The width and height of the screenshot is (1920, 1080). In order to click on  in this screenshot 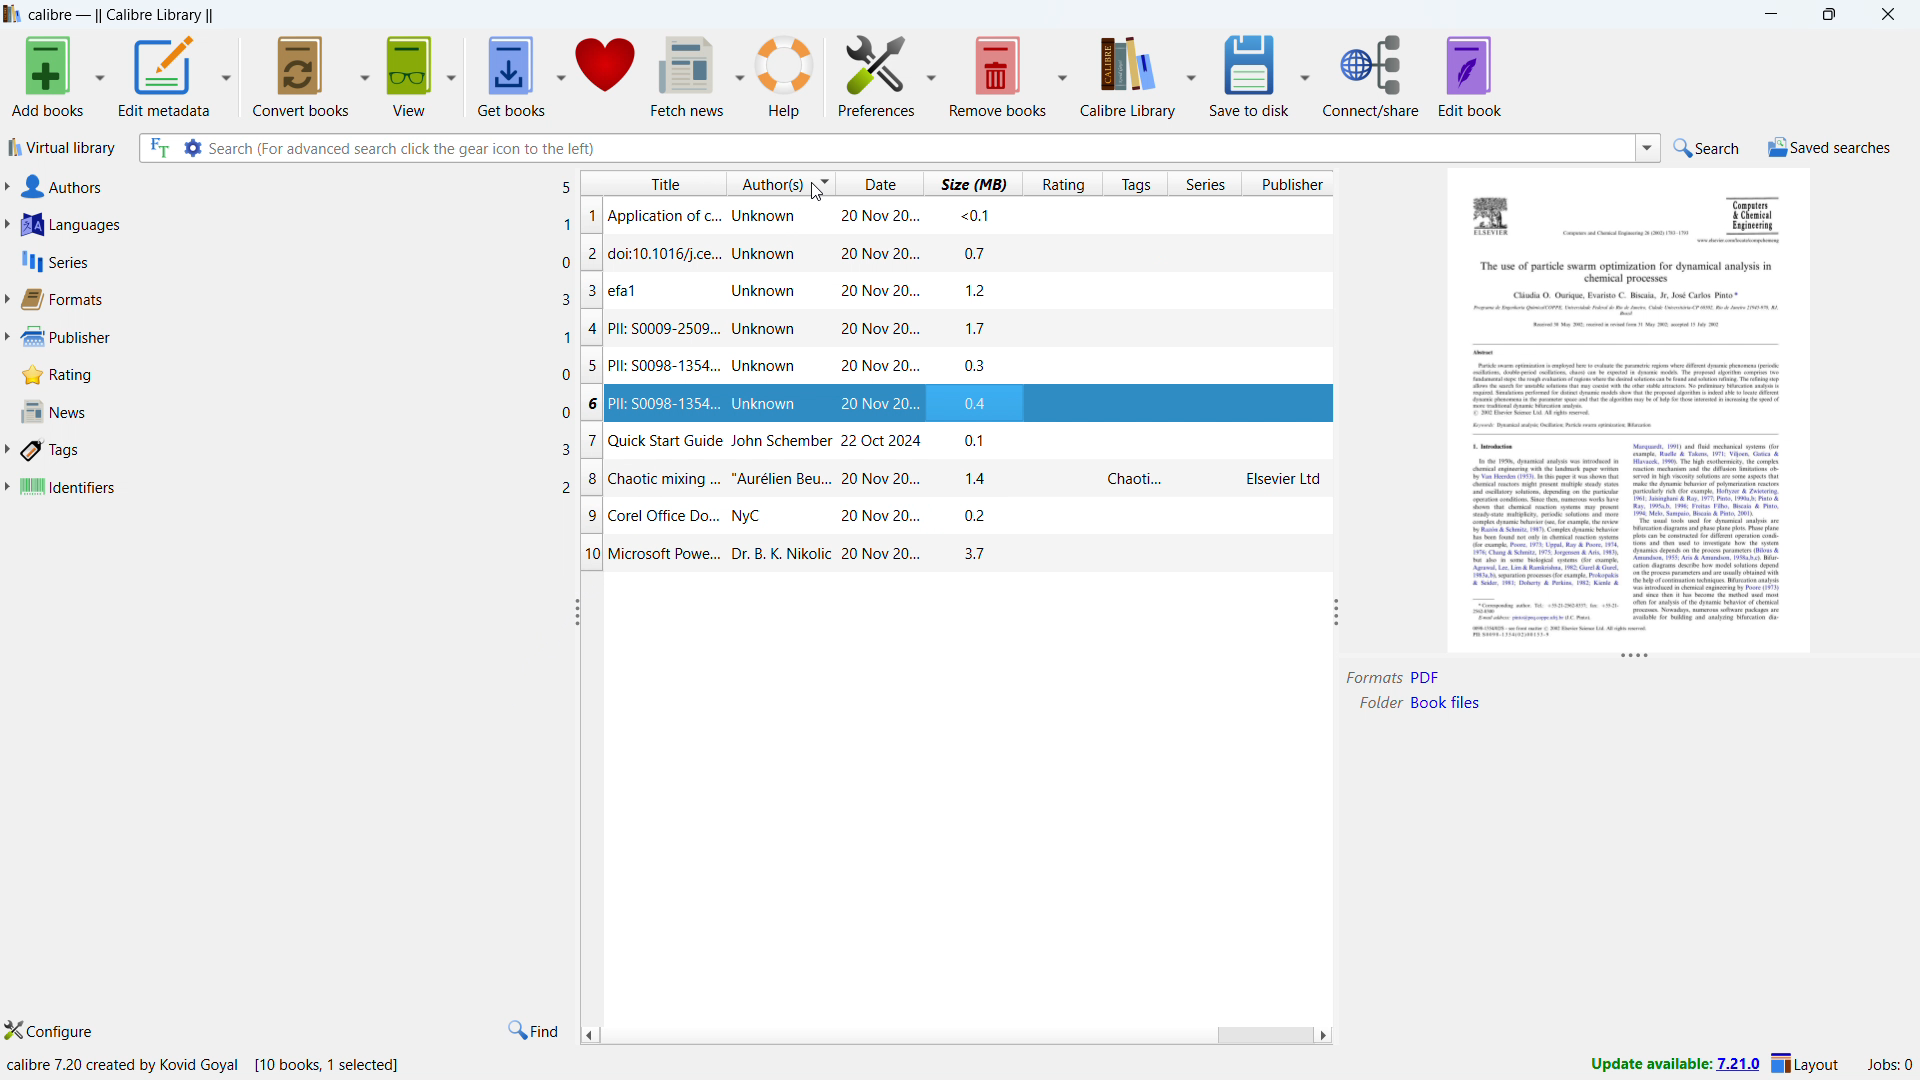, I will do `click(1540, 539)`.